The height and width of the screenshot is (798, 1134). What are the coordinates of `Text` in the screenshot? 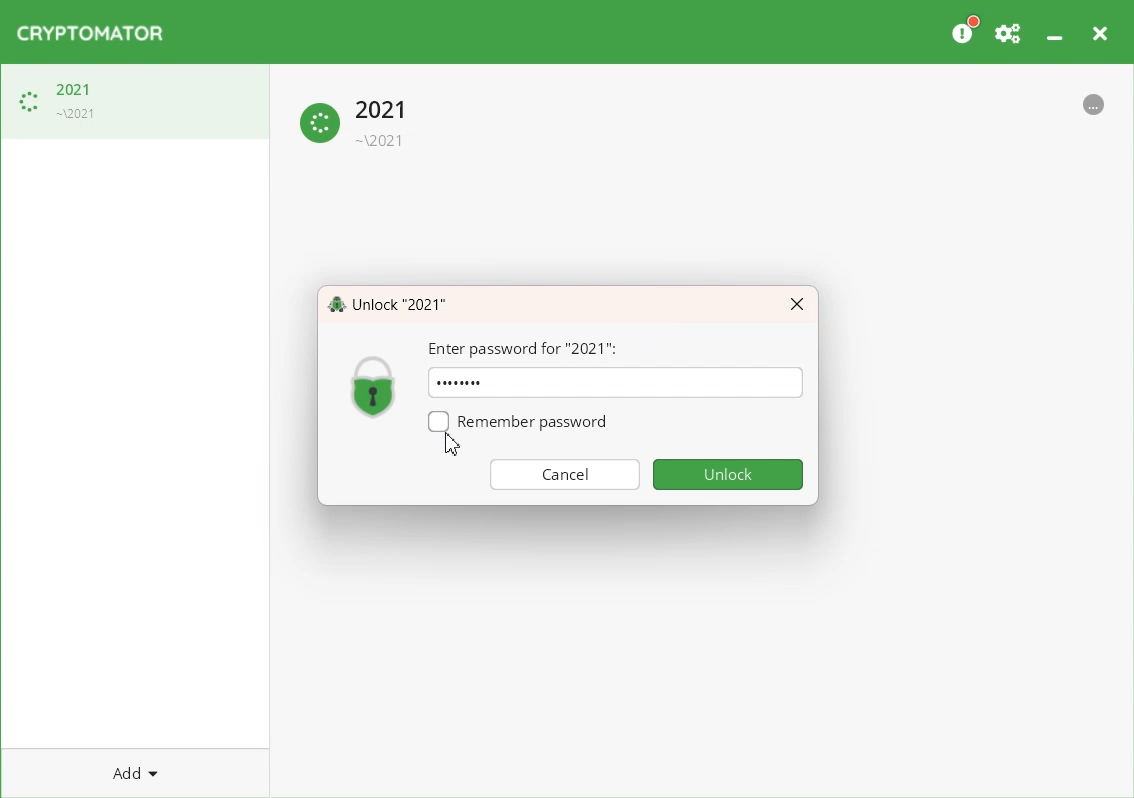 It's located at (459, 382).